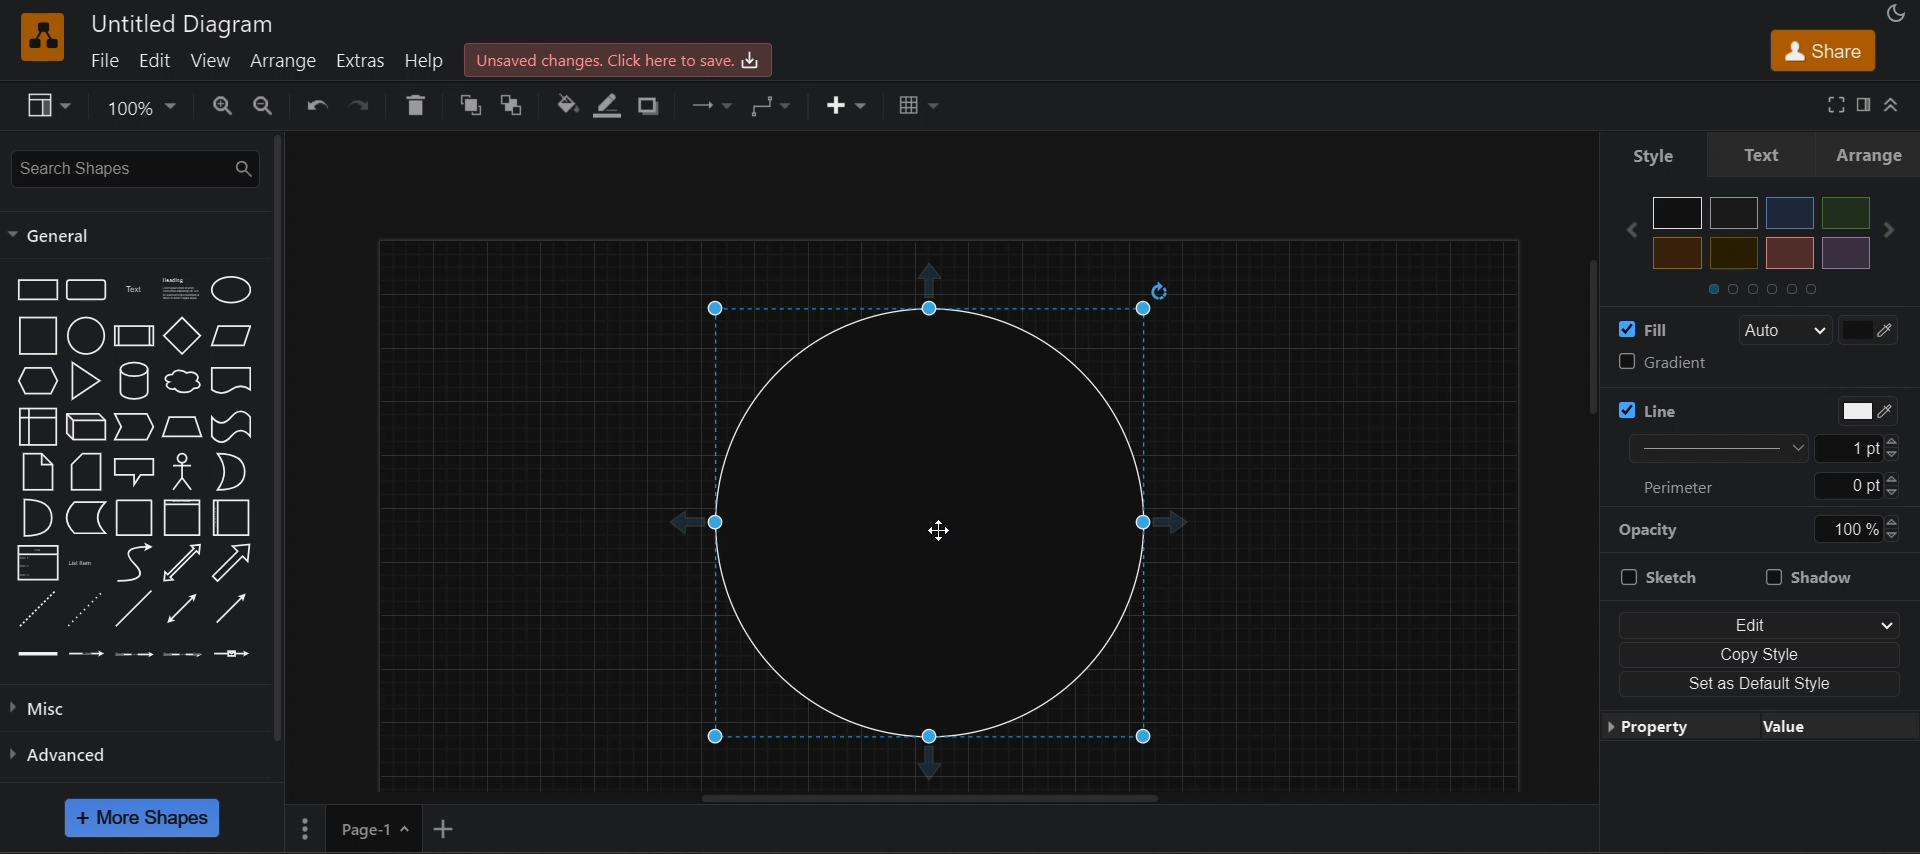  What do you see at coordinates (179, 291) in the screenshot?
I see `heading` at bounding box center [179, 291].